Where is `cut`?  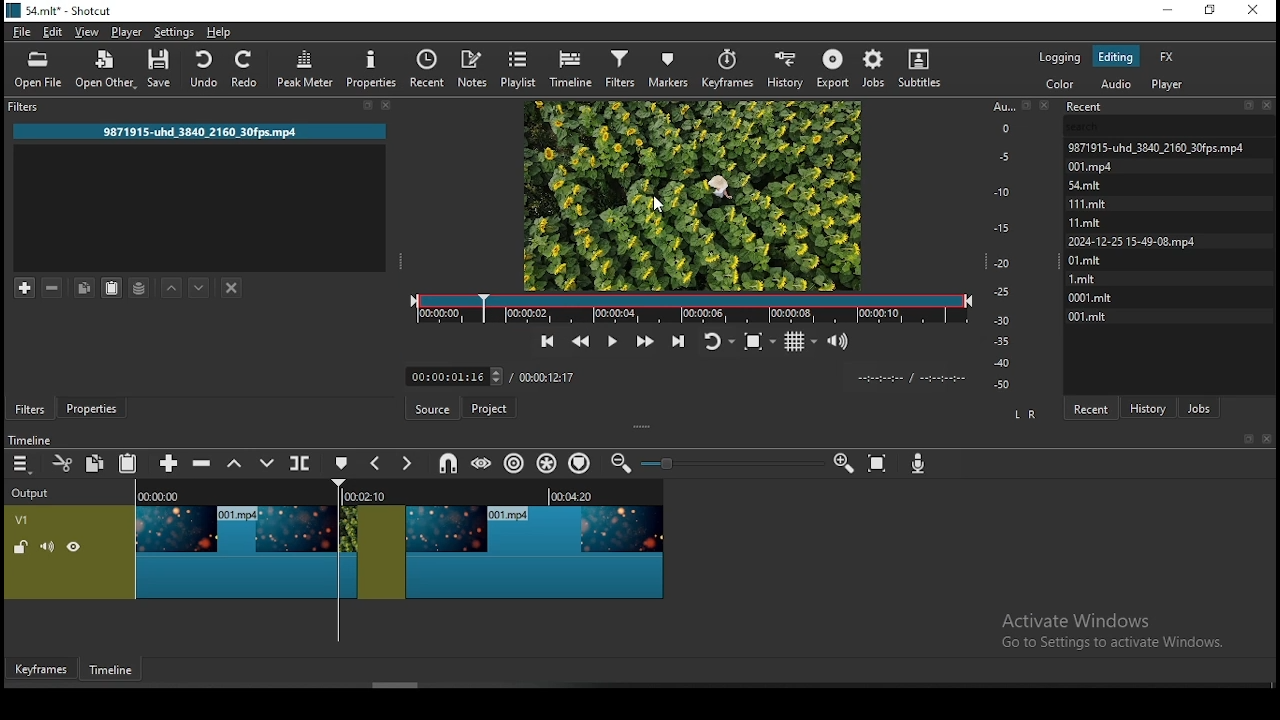 cut is located at coordinates (59, 462).